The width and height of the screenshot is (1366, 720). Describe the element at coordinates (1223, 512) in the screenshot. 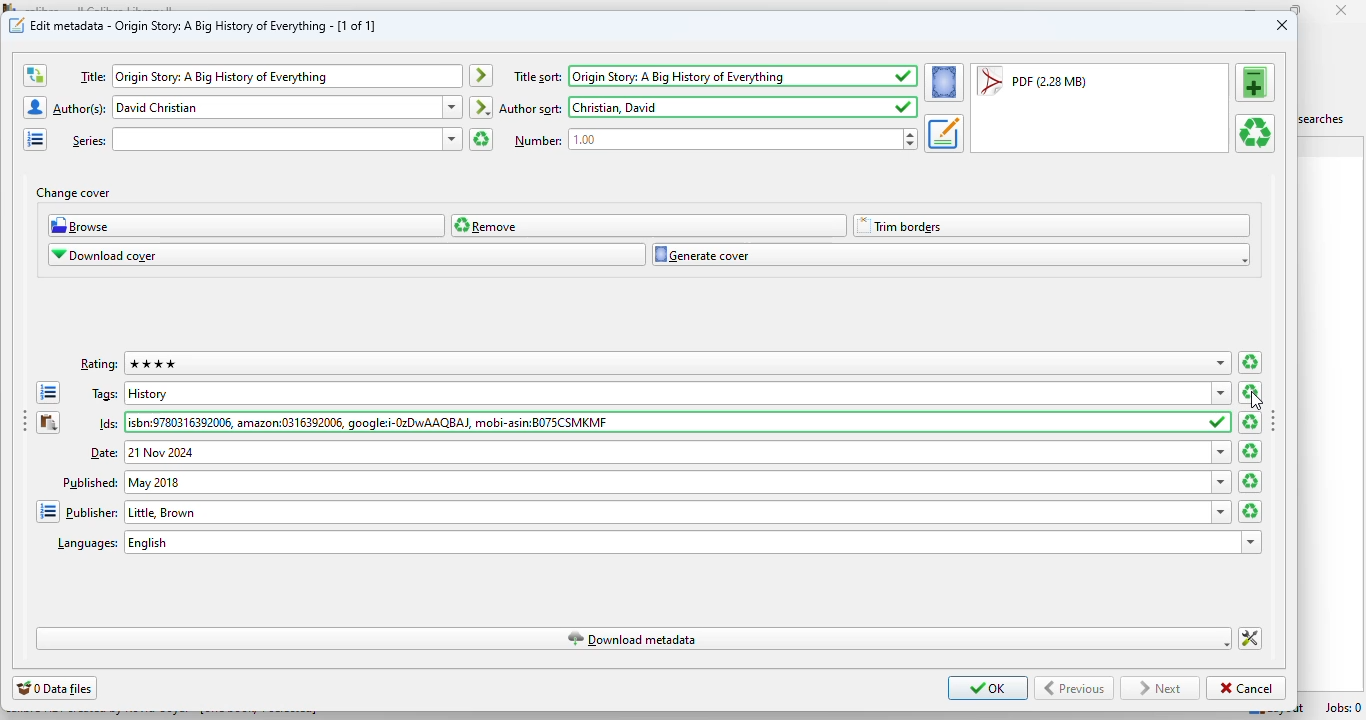

I see `dropdown` at that location.